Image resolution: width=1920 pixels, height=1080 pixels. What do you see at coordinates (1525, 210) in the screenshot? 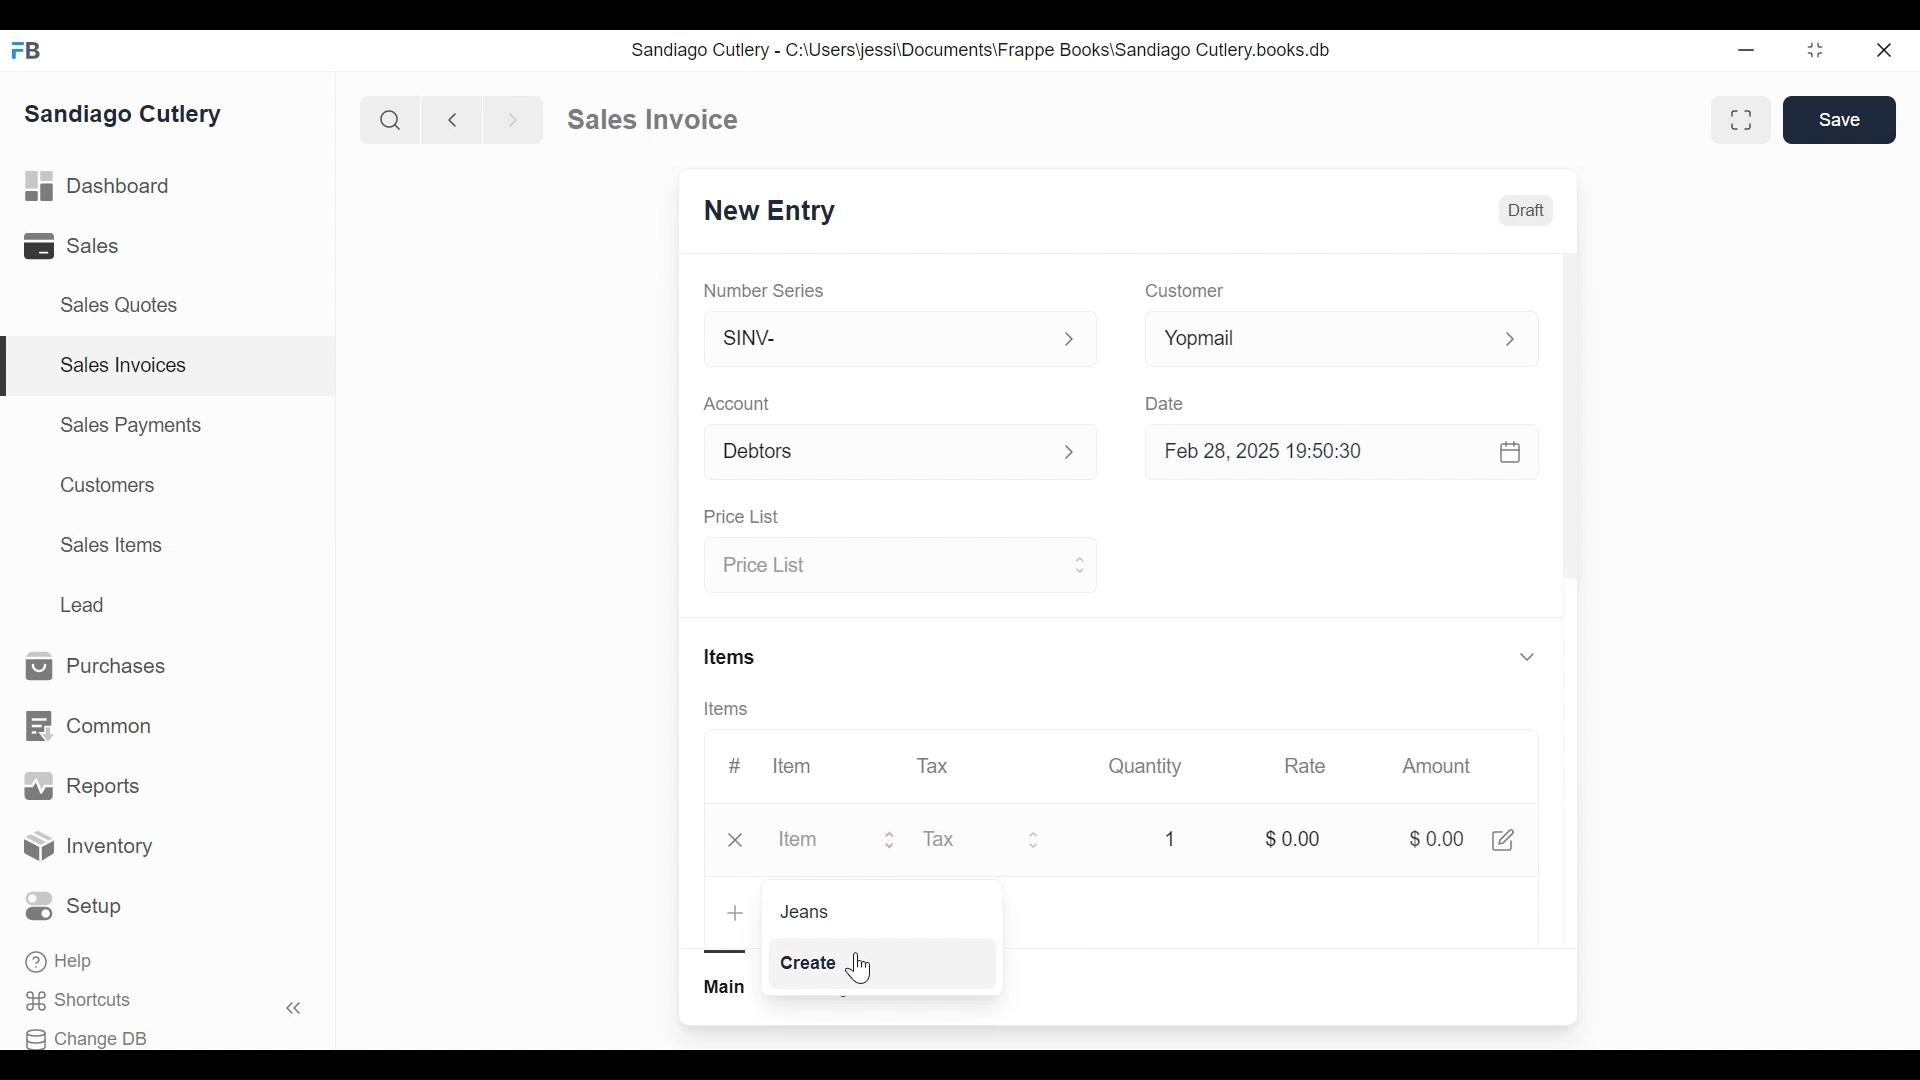
I see `Draft` at bounding box center [1525, 210].